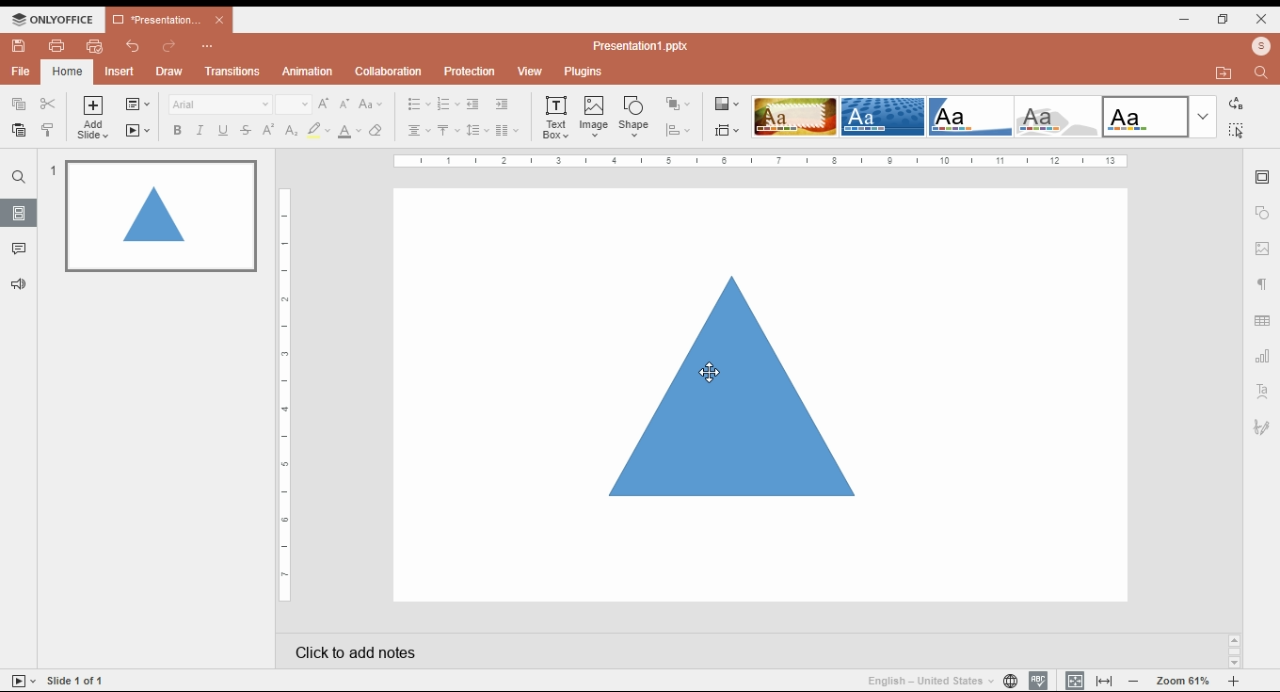 This screenshot has width=1280, height=692. I want to click on copy, so click(19, 104).